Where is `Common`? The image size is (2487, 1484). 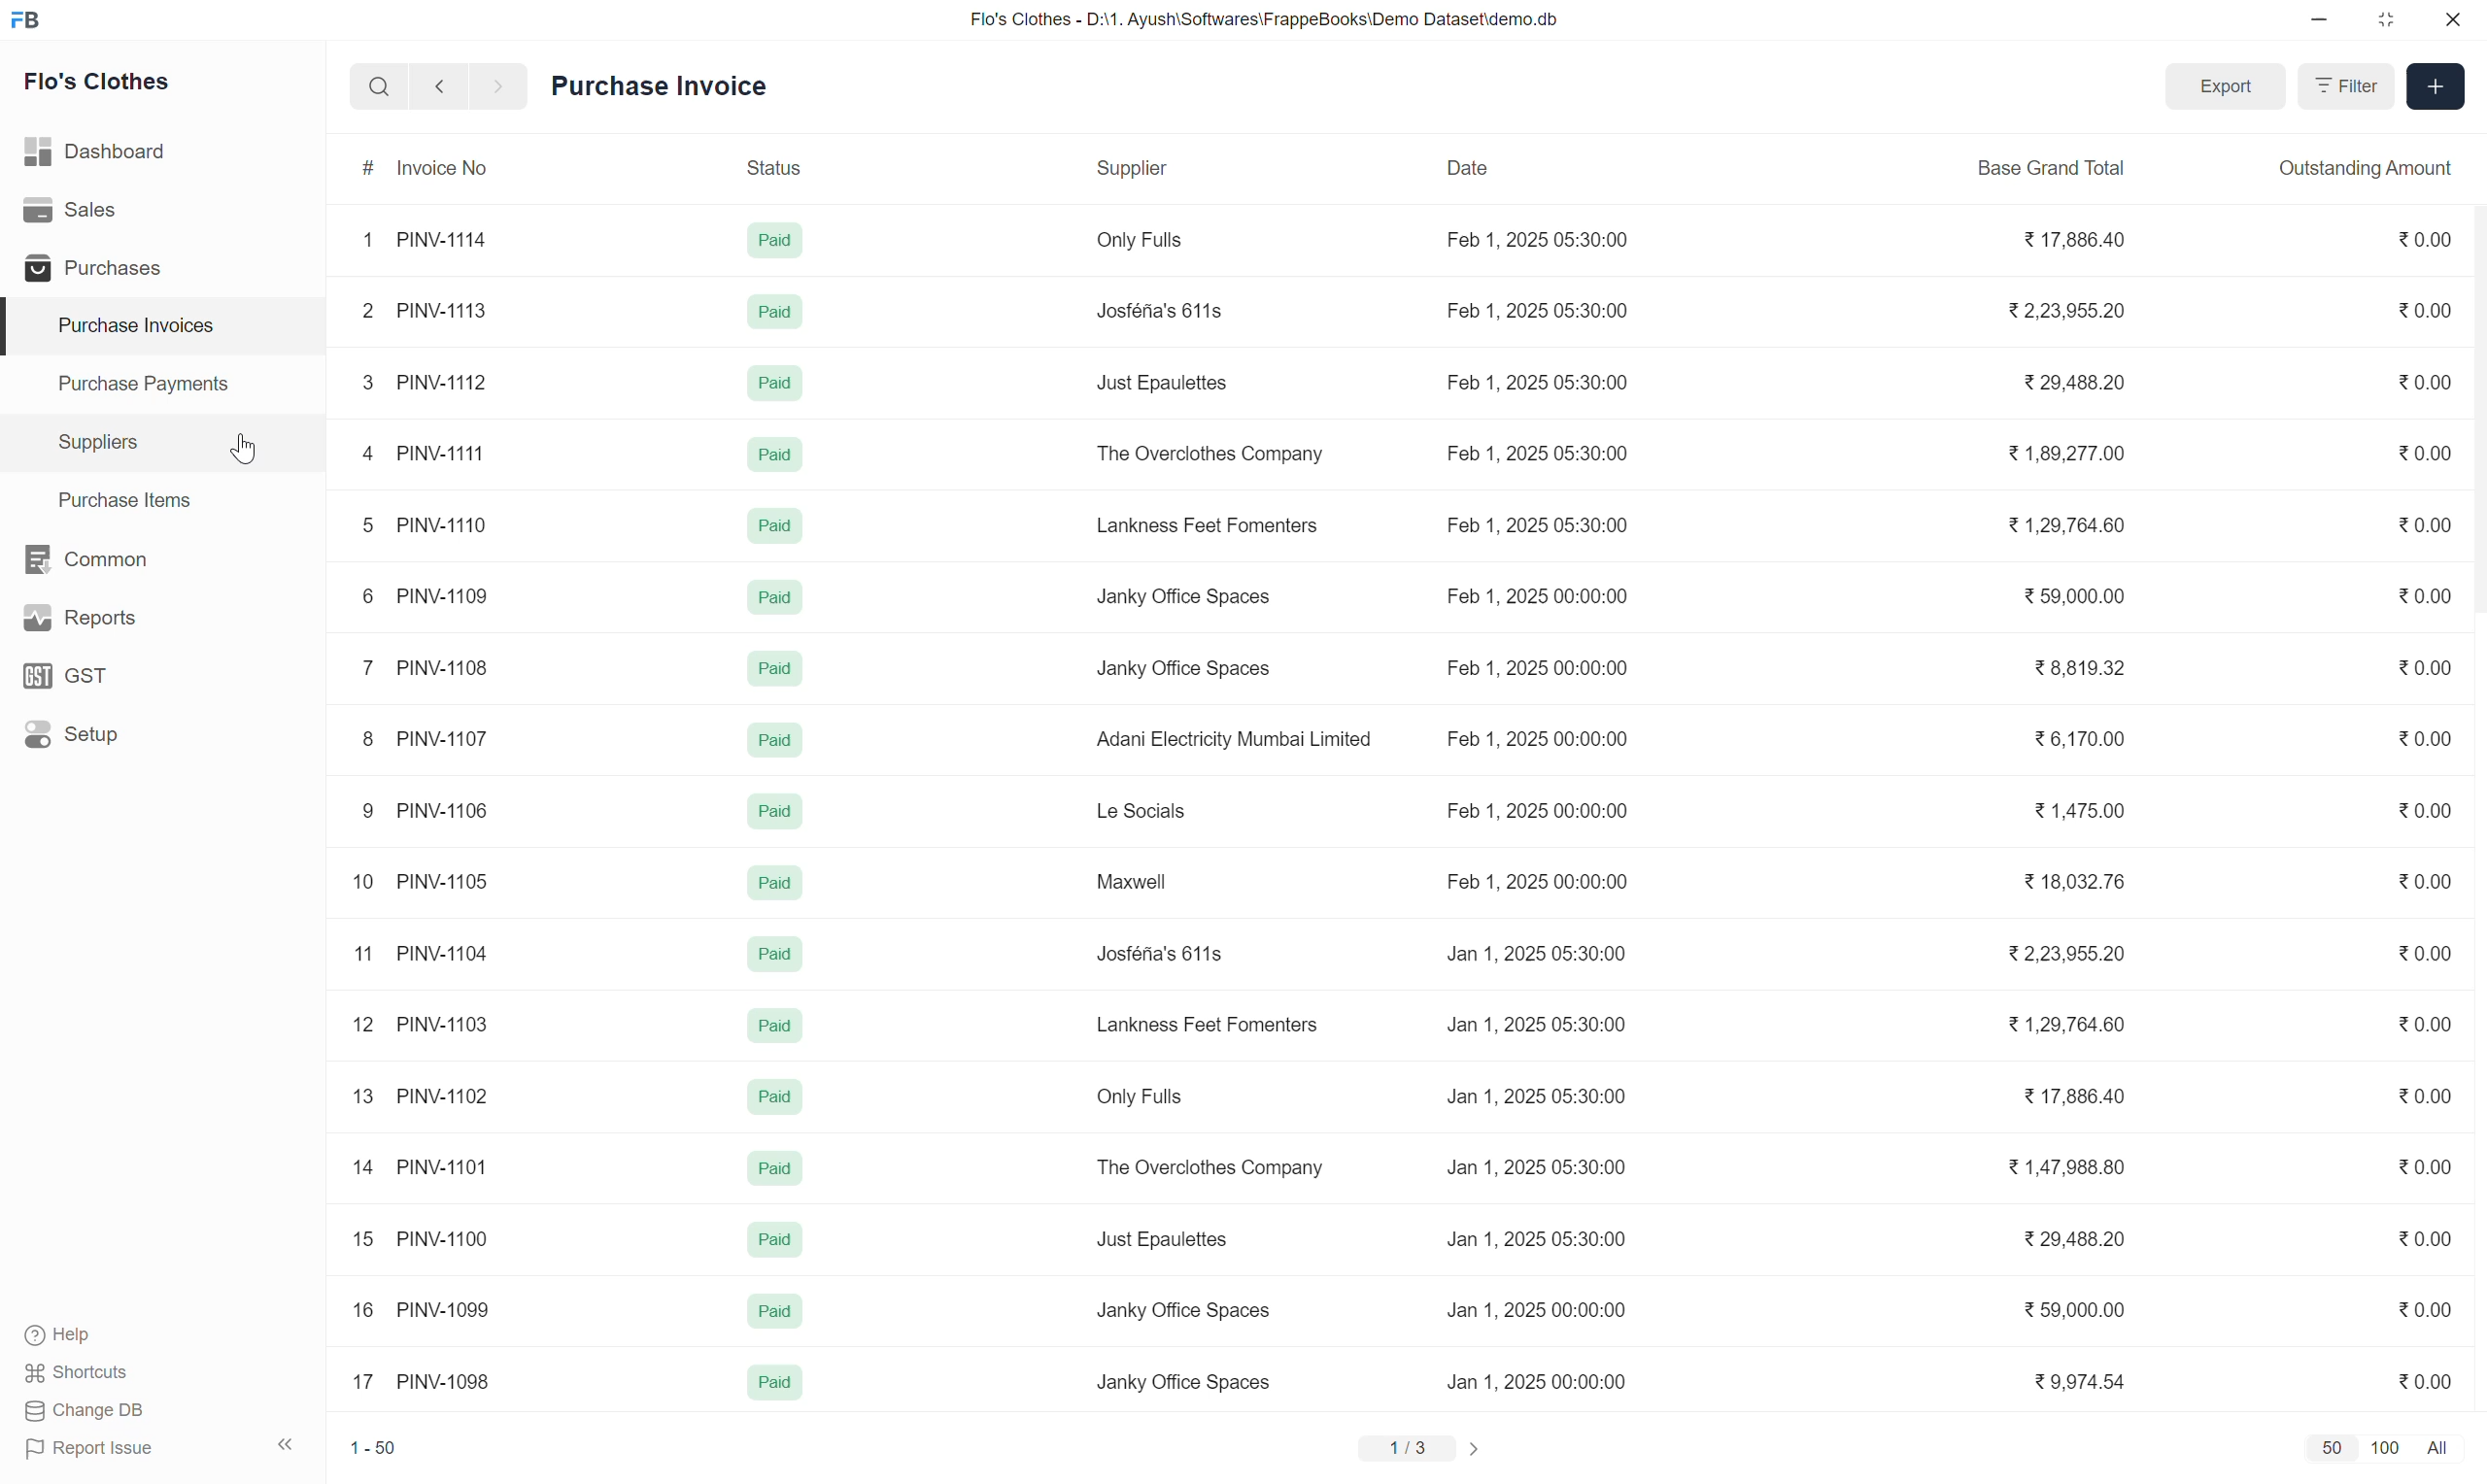 Common is located at coordinates (89, 560).